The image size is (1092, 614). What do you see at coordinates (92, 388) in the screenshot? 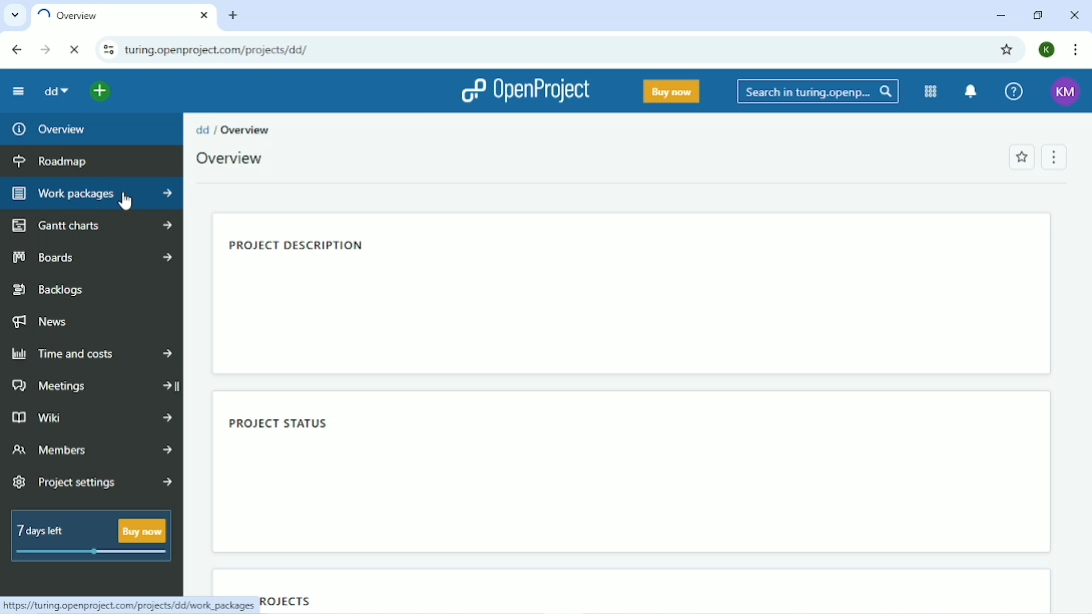
I see `Meetings` at bounding box center [92, 388].